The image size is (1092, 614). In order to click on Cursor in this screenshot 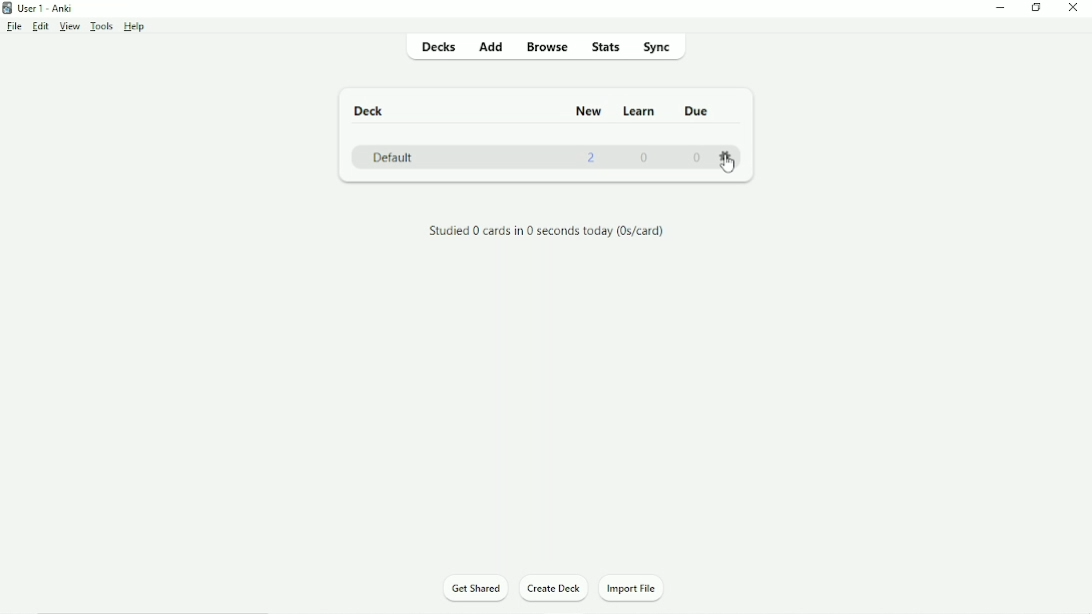, I will do `click(729, 166)`.